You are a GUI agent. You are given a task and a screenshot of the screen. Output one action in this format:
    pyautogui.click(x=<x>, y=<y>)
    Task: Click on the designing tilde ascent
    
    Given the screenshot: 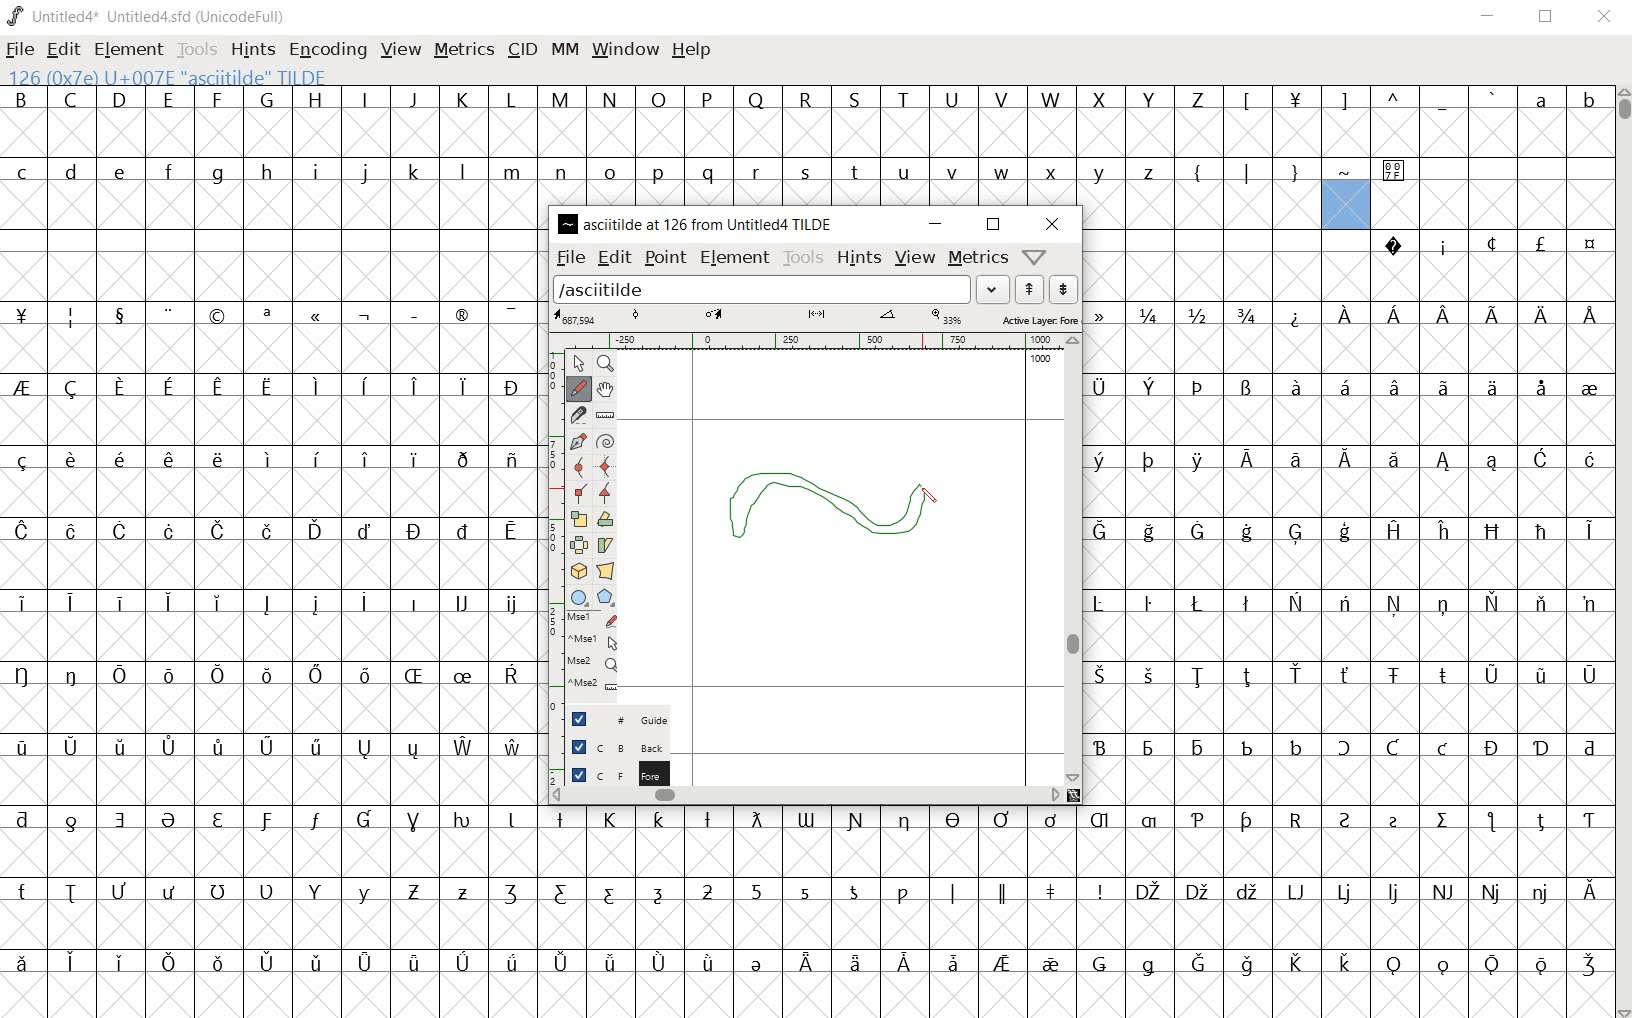 What is the action you would take?
    pyautogui.click(x=850, y=510)
    